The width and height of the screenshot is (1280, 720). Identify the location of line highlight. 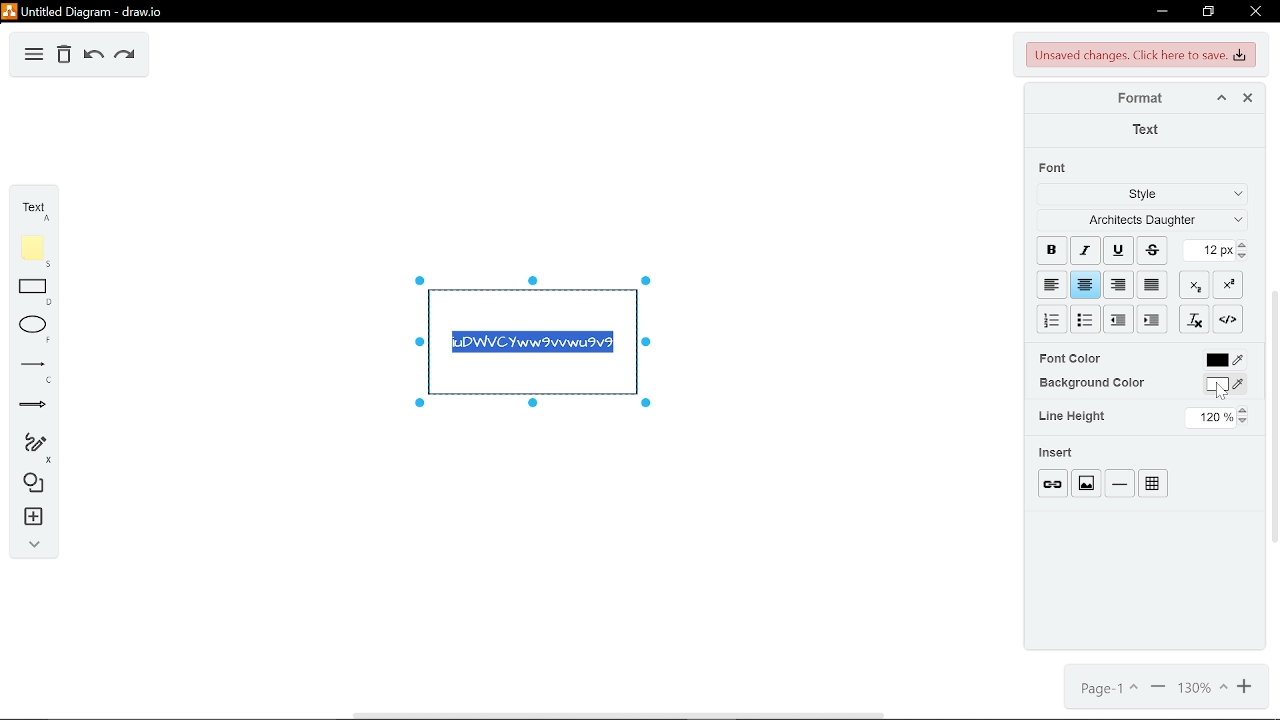
(1074, 416).